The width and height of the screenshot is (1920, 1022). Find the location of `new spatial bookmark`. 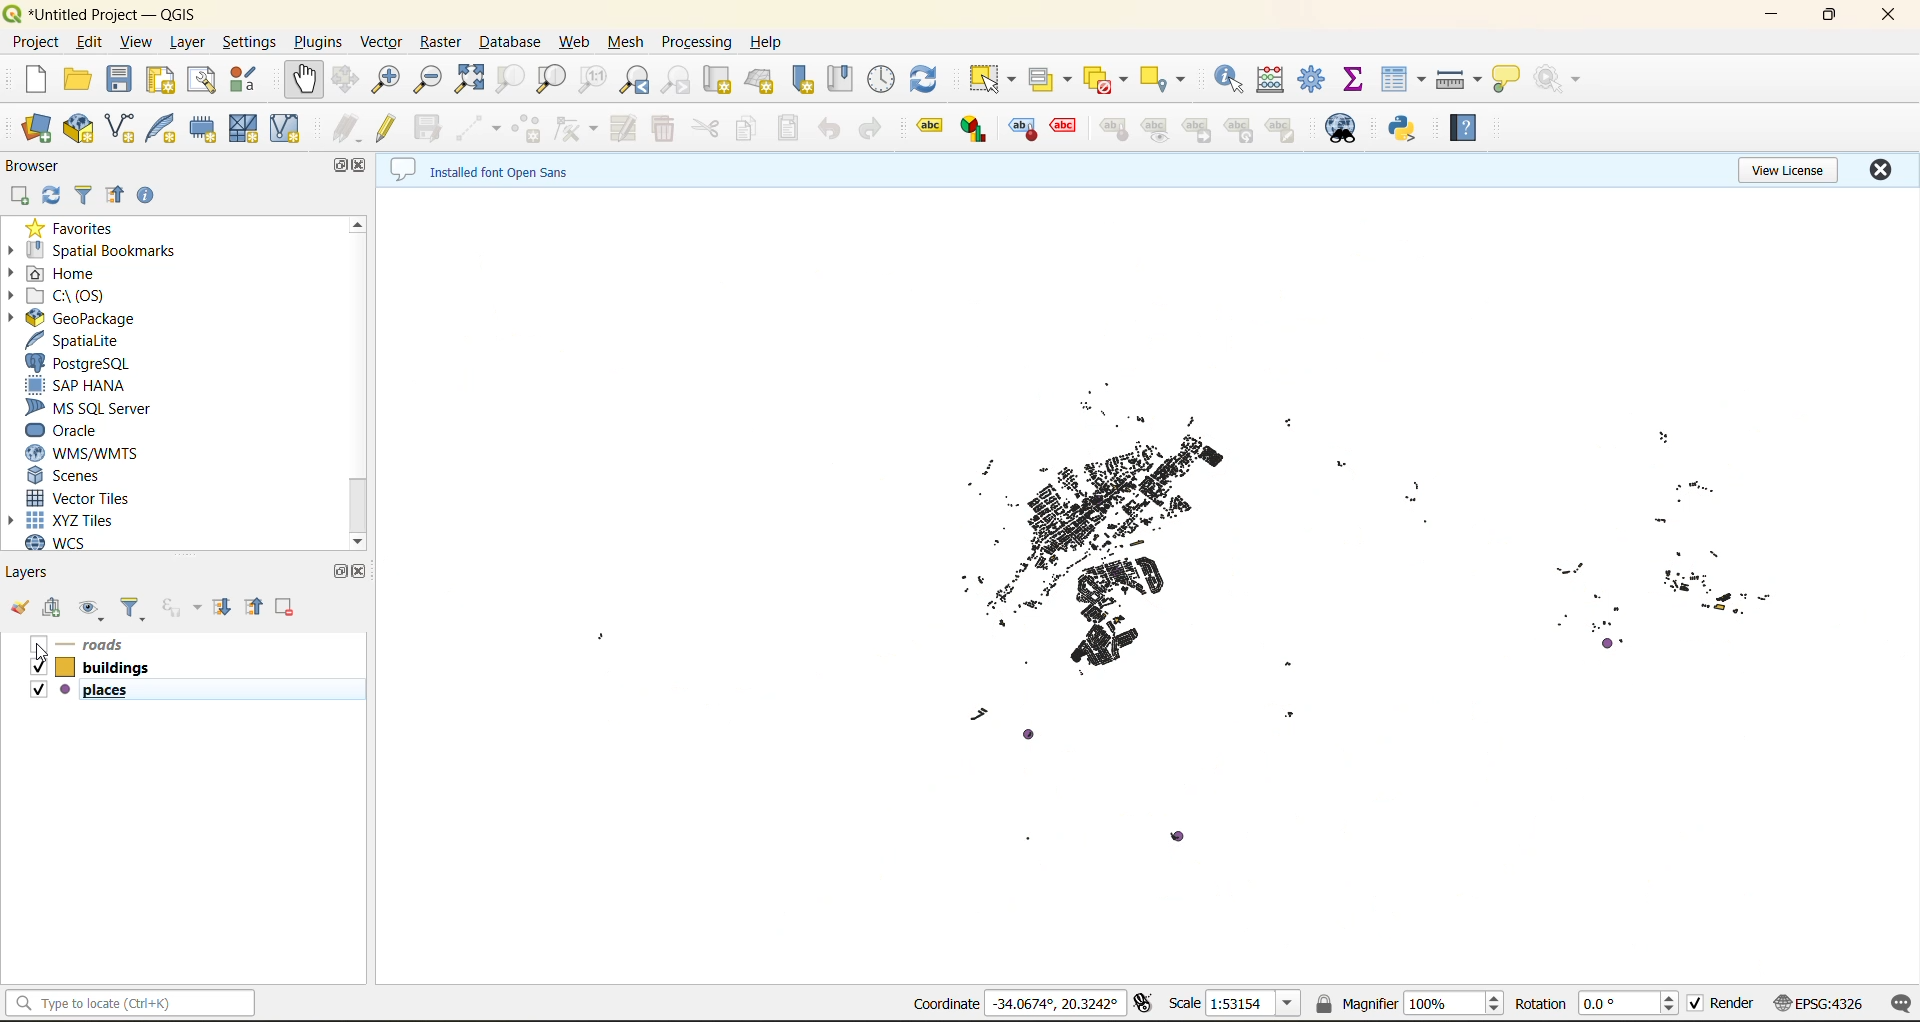

new spatial bookmark is located at coordinates (801, 81).